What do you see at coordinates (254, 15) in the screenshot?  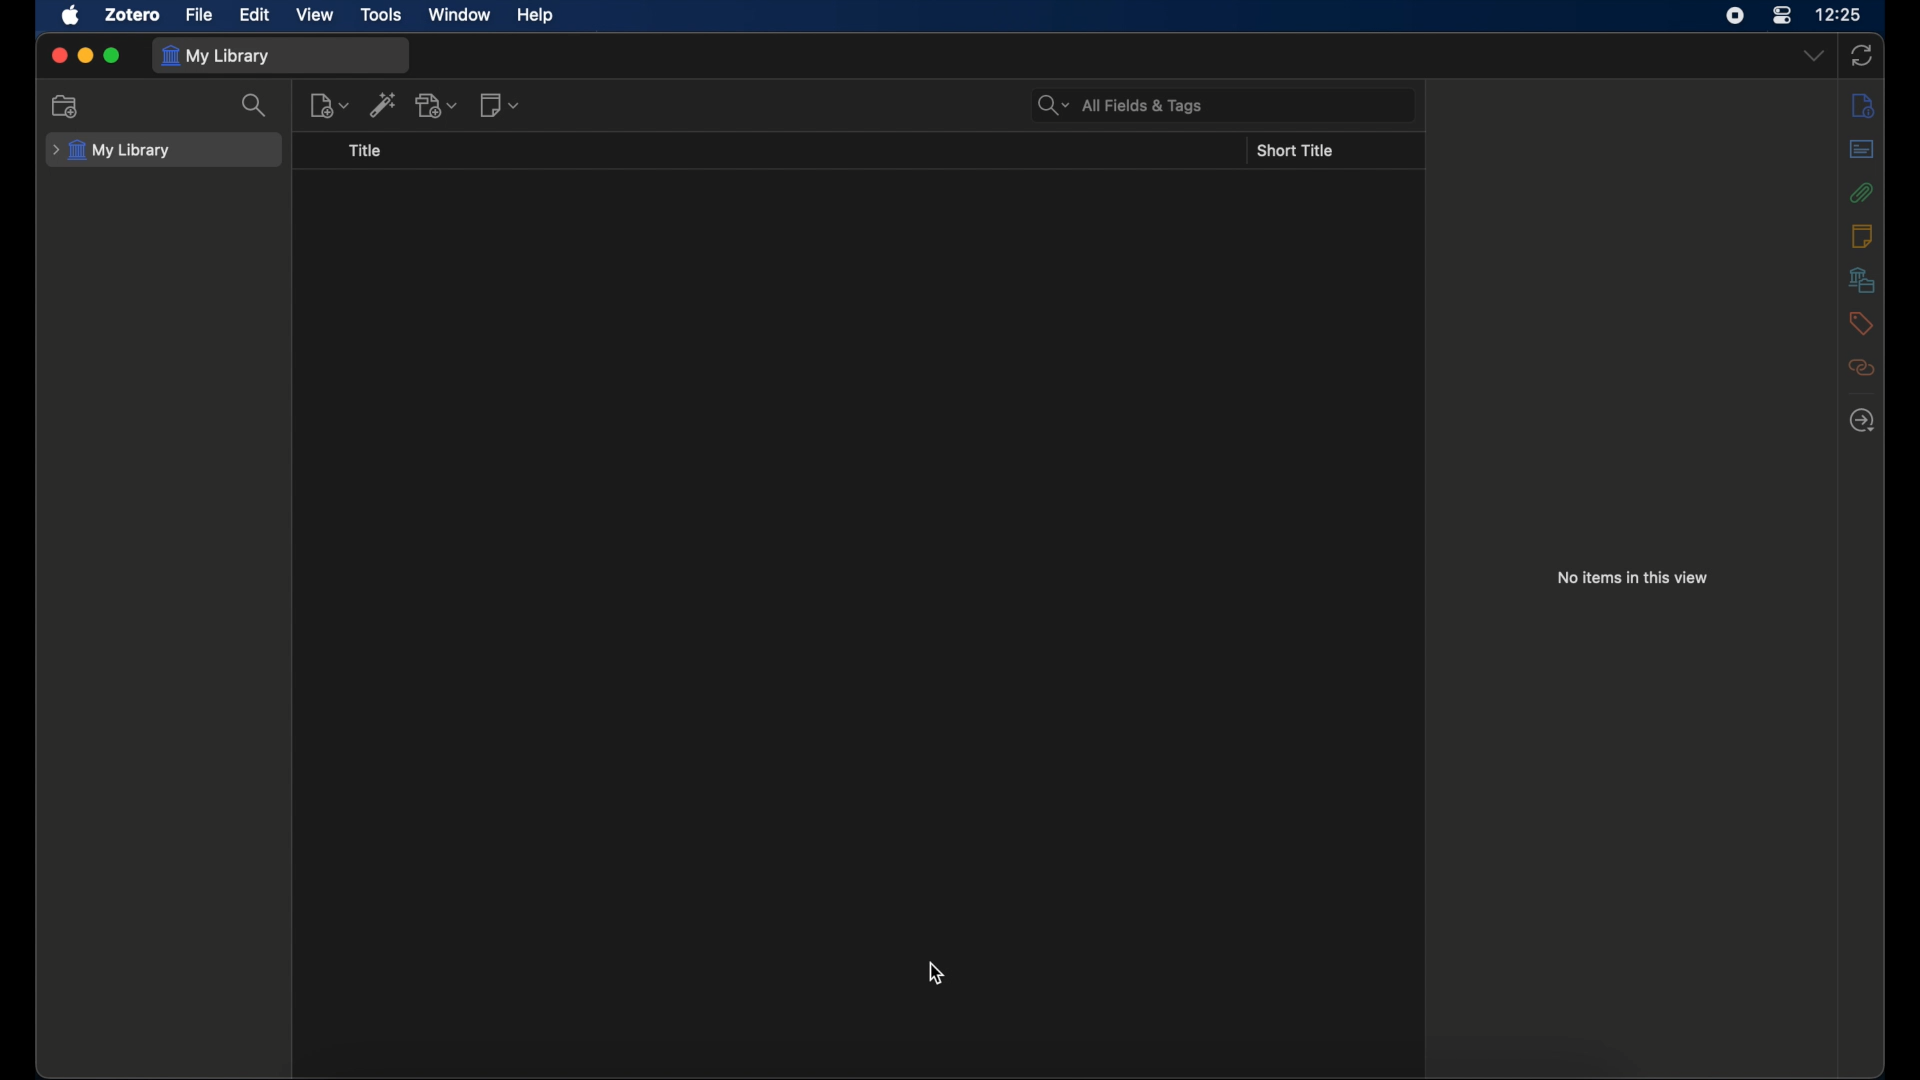 I see `edit` at bounding box center [254, 15].